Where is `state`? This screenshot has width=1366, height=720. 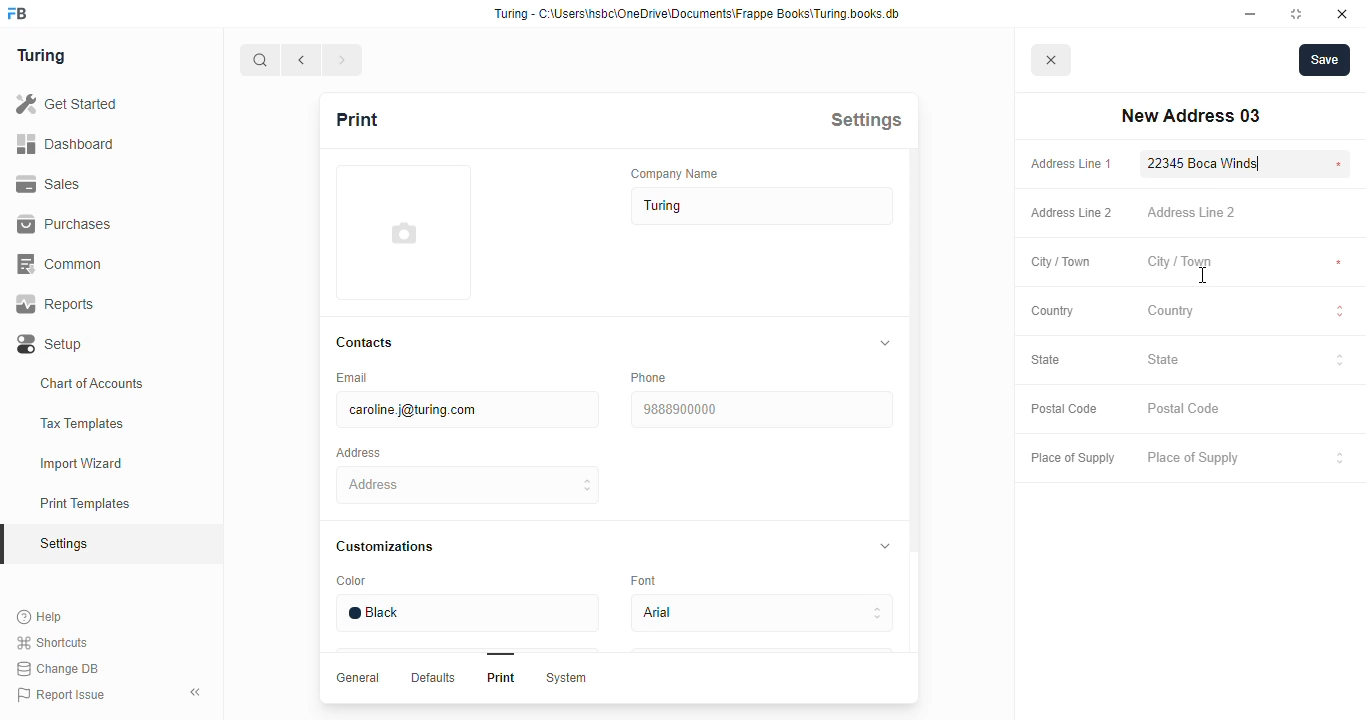
state is located at coordinates (1046, 359).